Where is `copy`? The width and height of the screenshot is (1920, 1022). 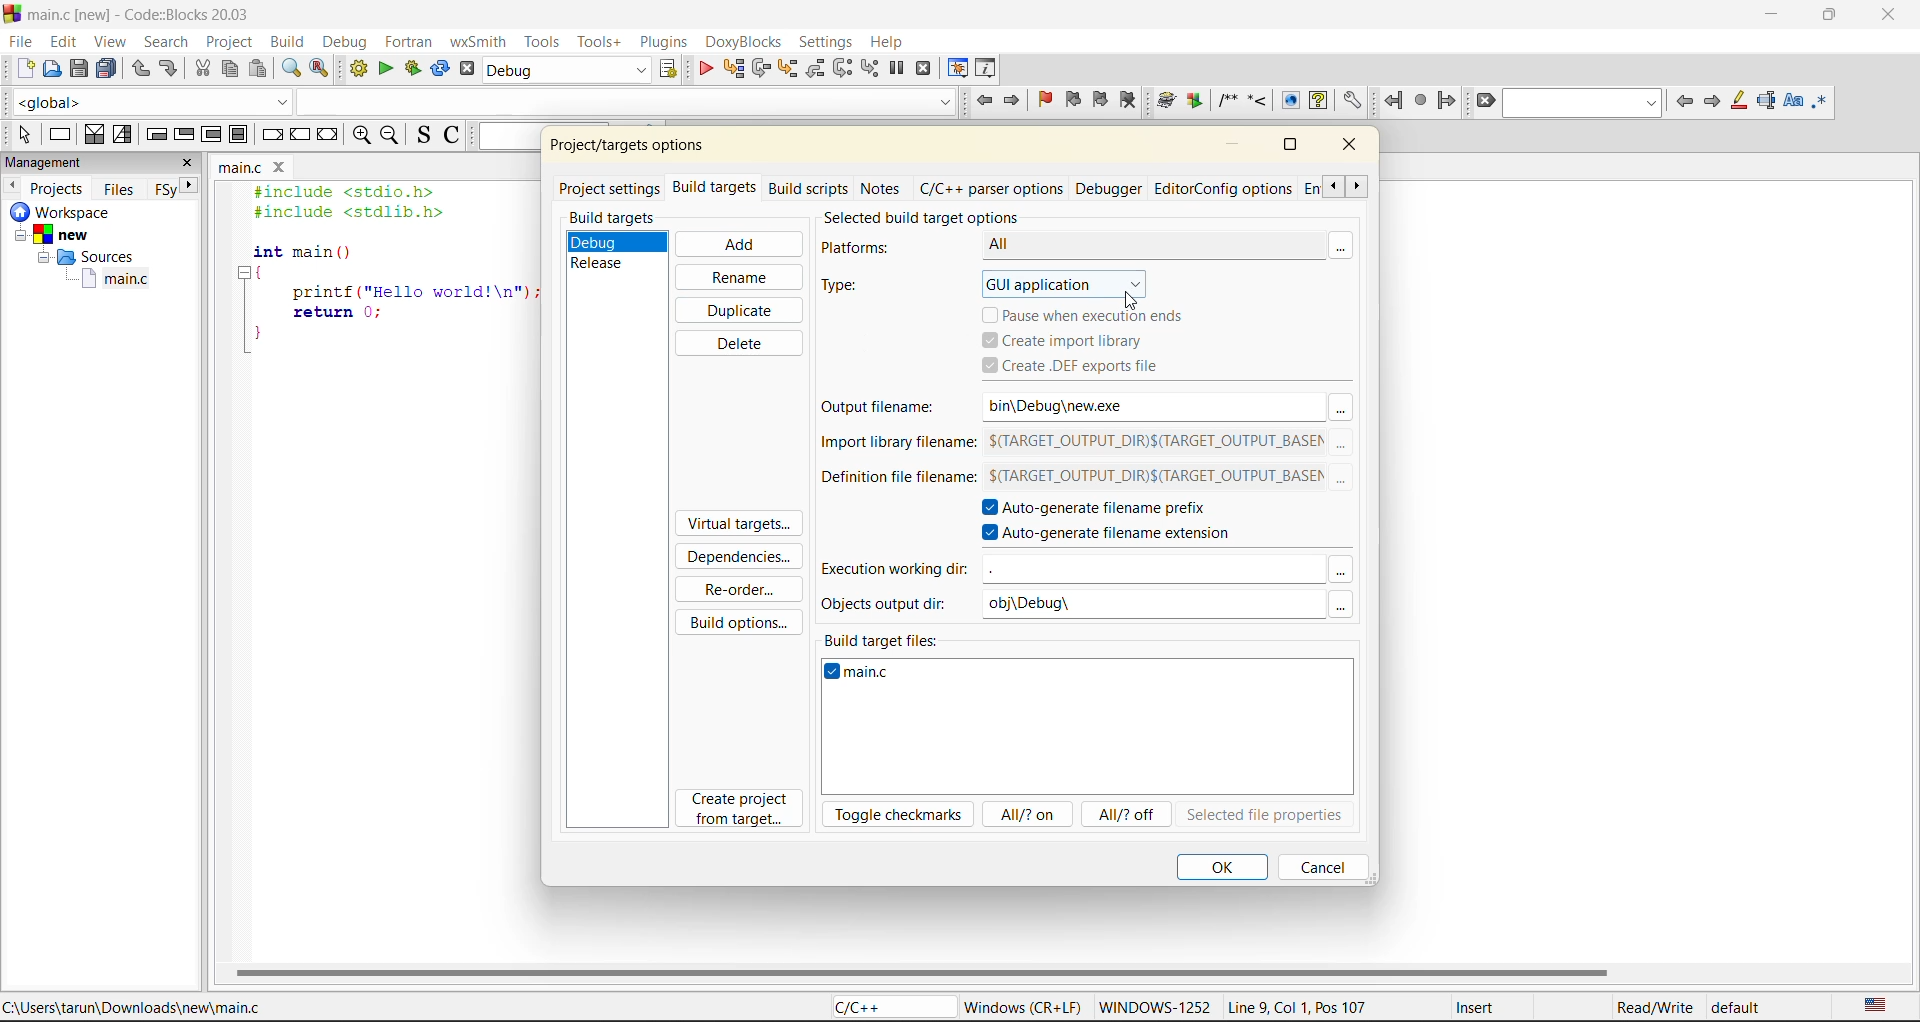 copy is located at coordinates (231, 68).